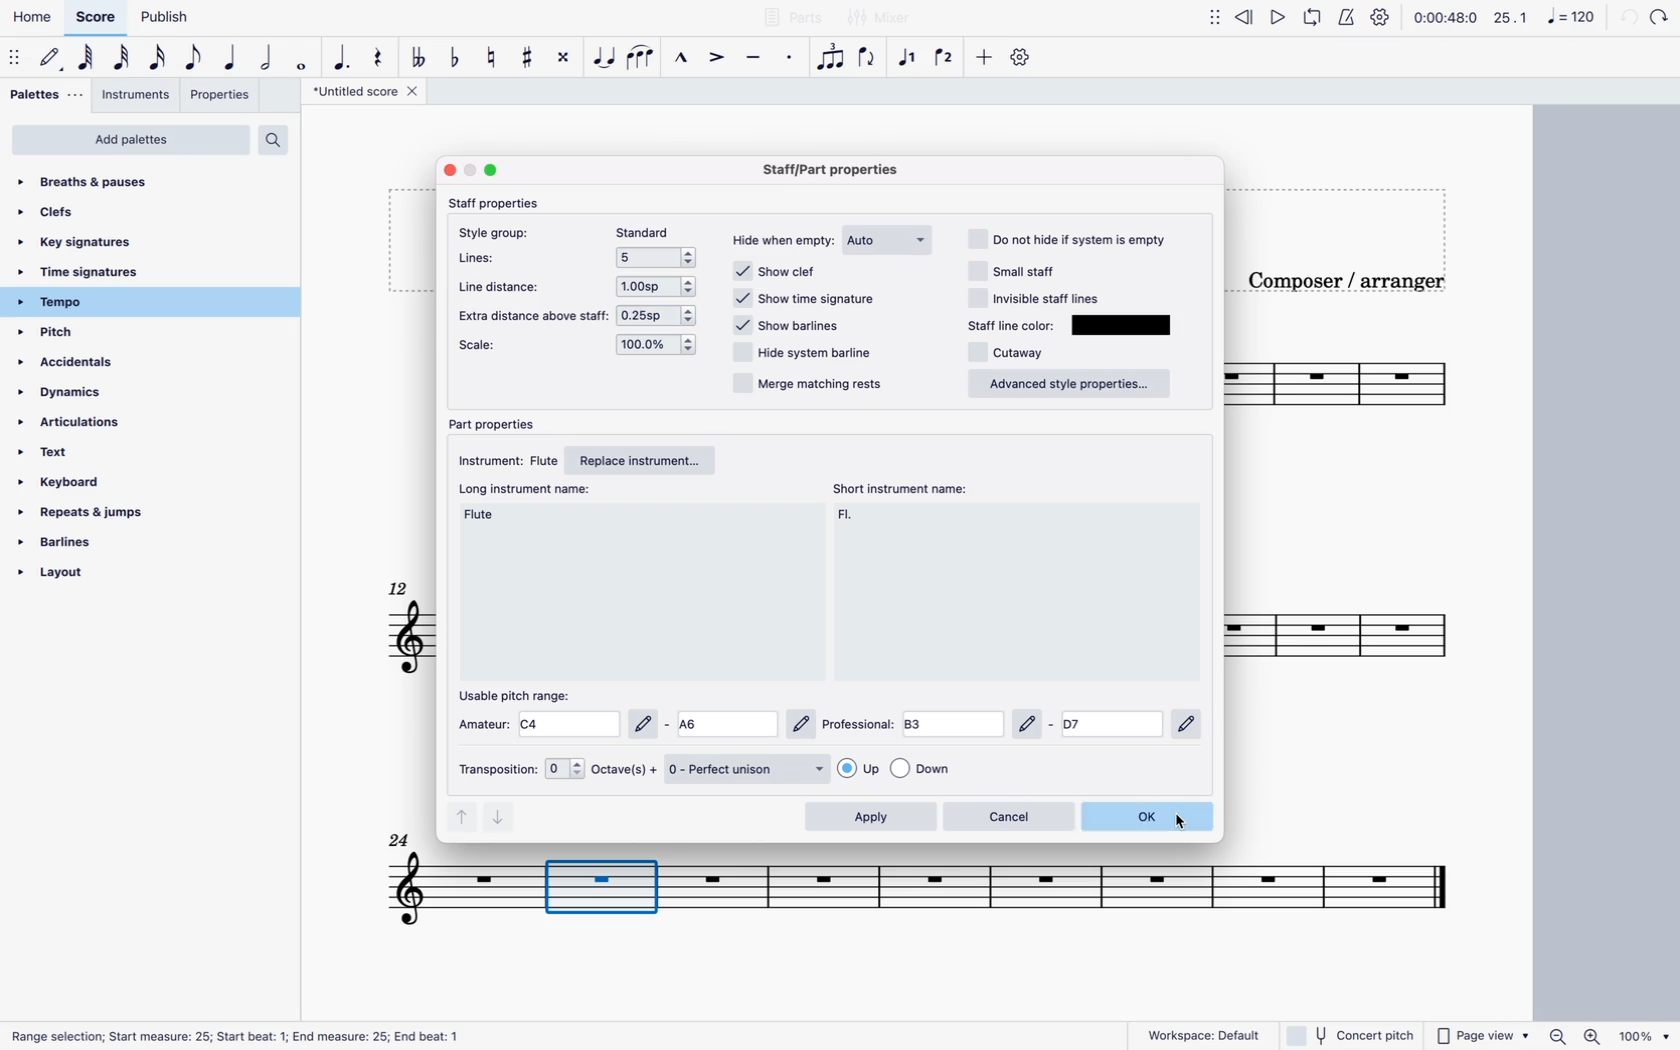 The image size is (1680, 1050). Describe the element at coordinates (484, 347) in the screenshot. I see `scale` at that location.